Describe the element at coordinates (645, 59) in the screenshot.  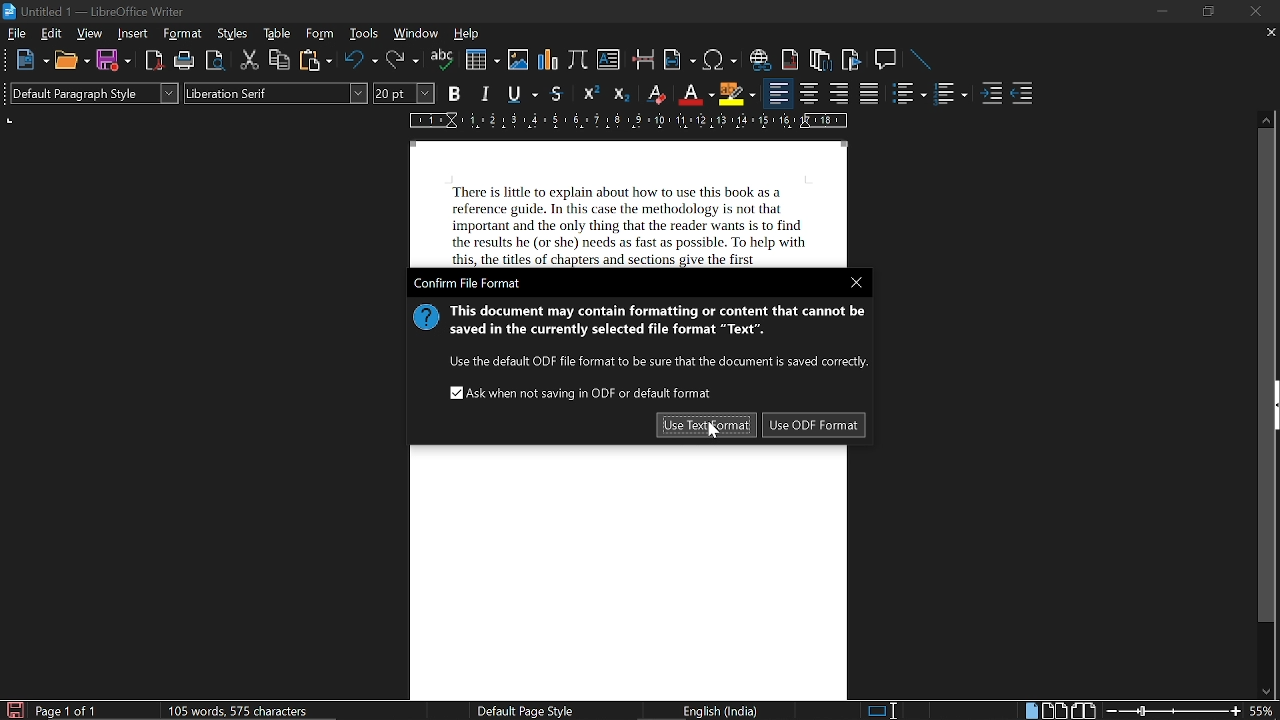
I see `insert page break` at that location.